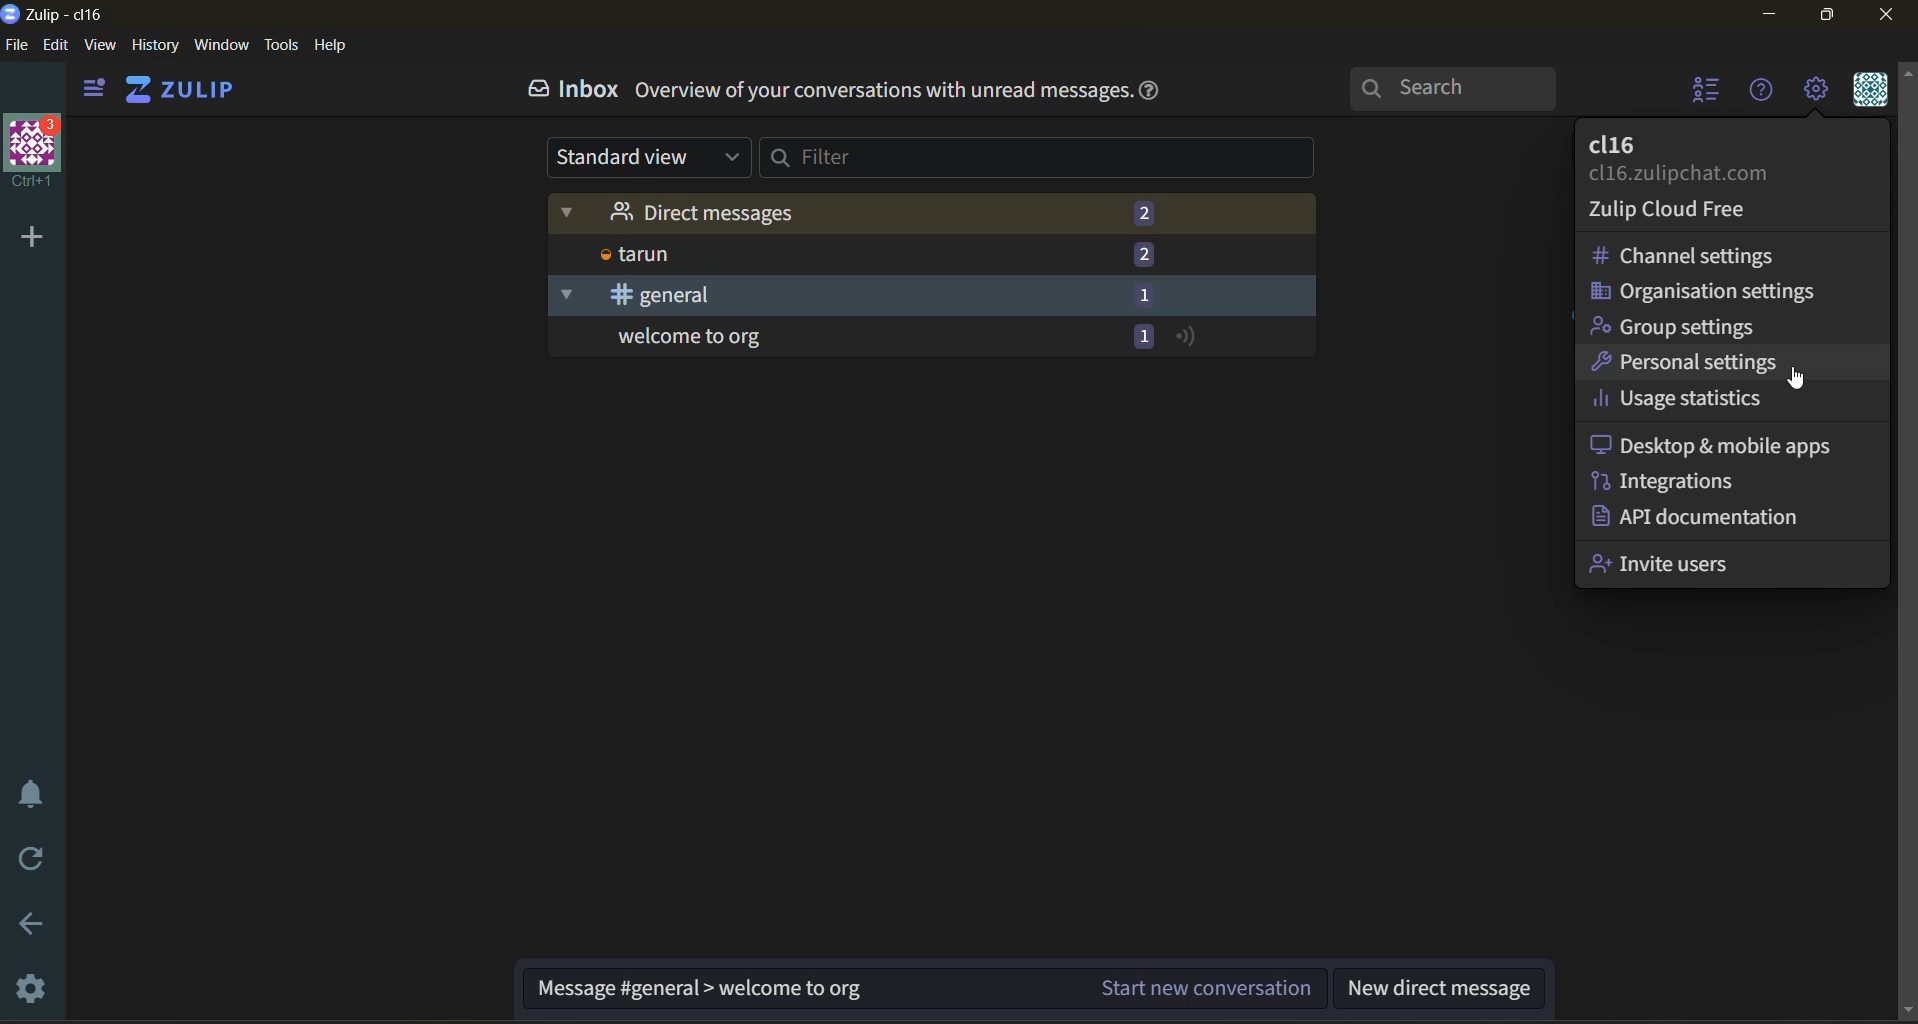 The image size is (1918, 1024). Describe the element at coordinates (25, 985) in the screenshot. I see `settings` at that location.